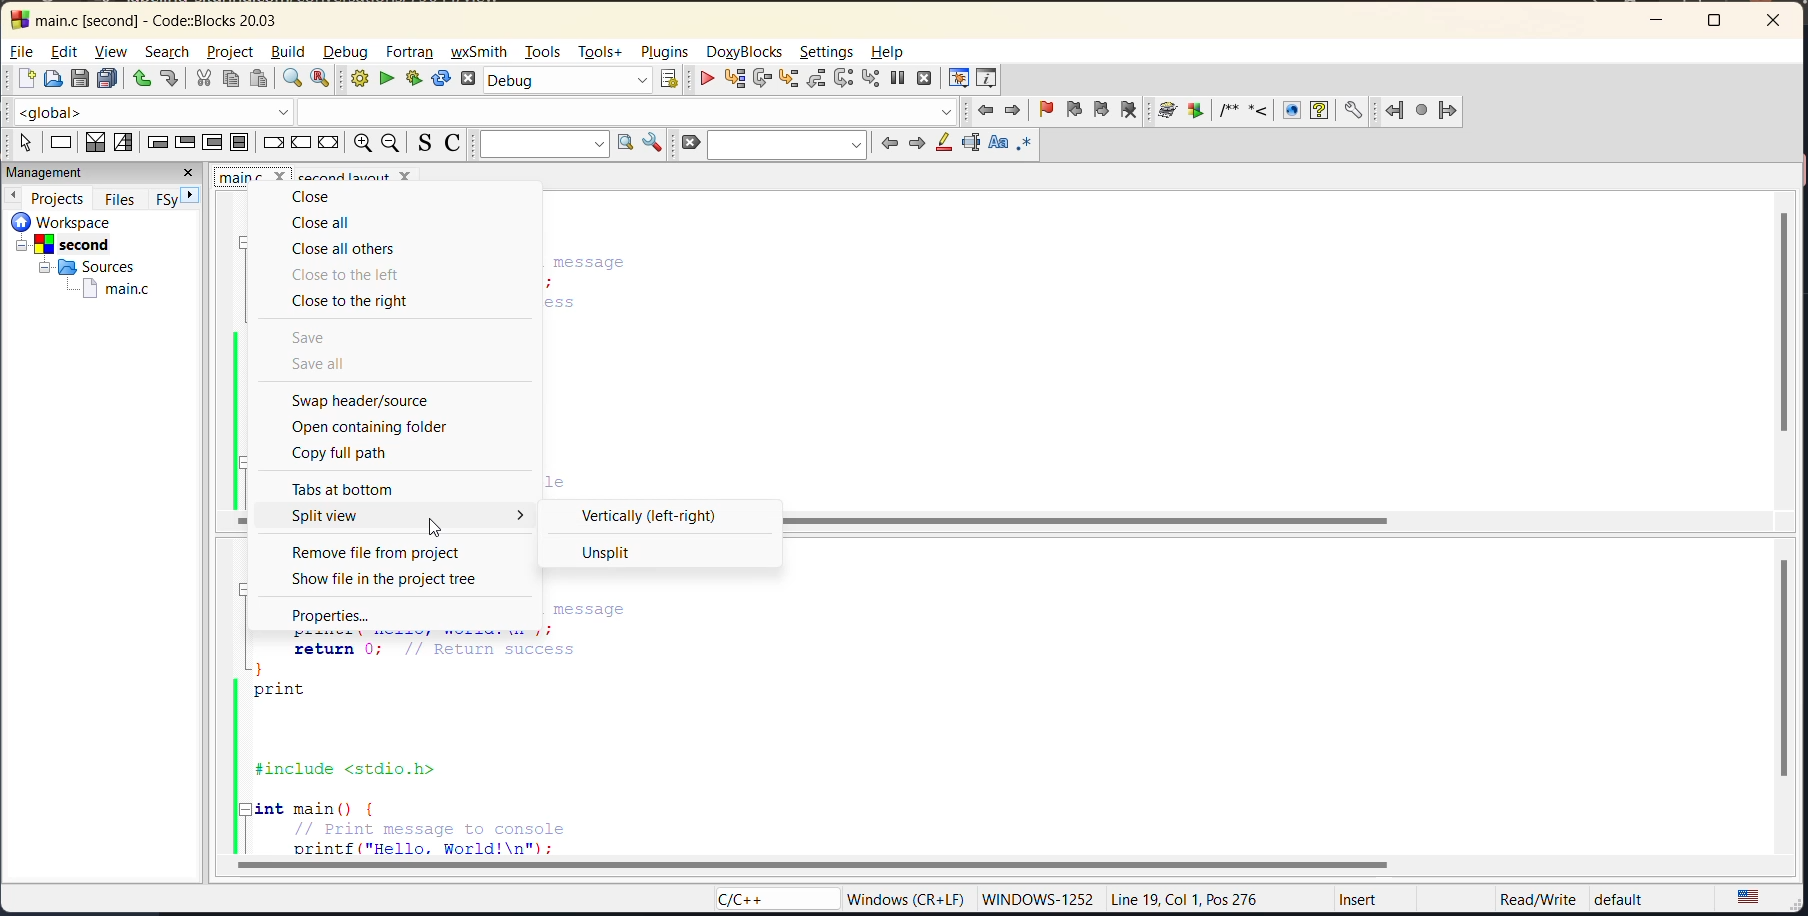 This screenshot has height=916, width=1808. I want to click on management, so click(51, 171).